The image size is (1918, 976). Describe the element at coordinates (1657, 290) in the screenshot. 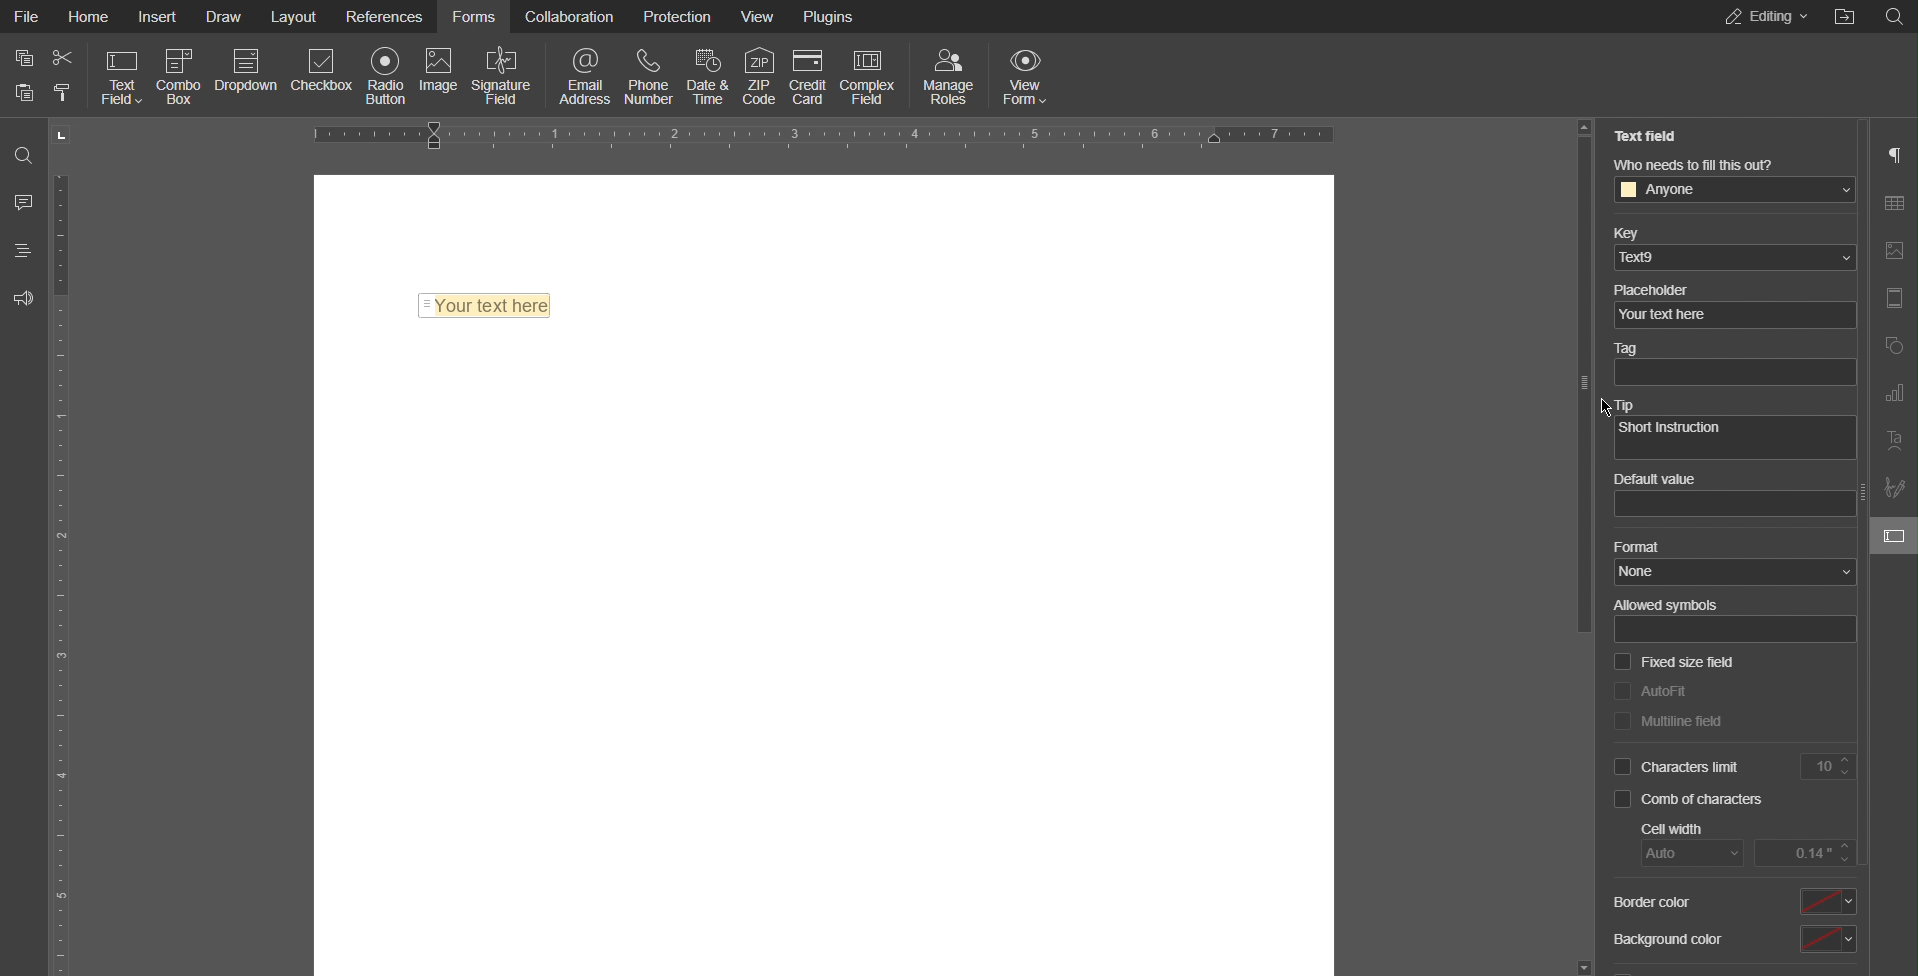

I see `Placeholder` at that location.